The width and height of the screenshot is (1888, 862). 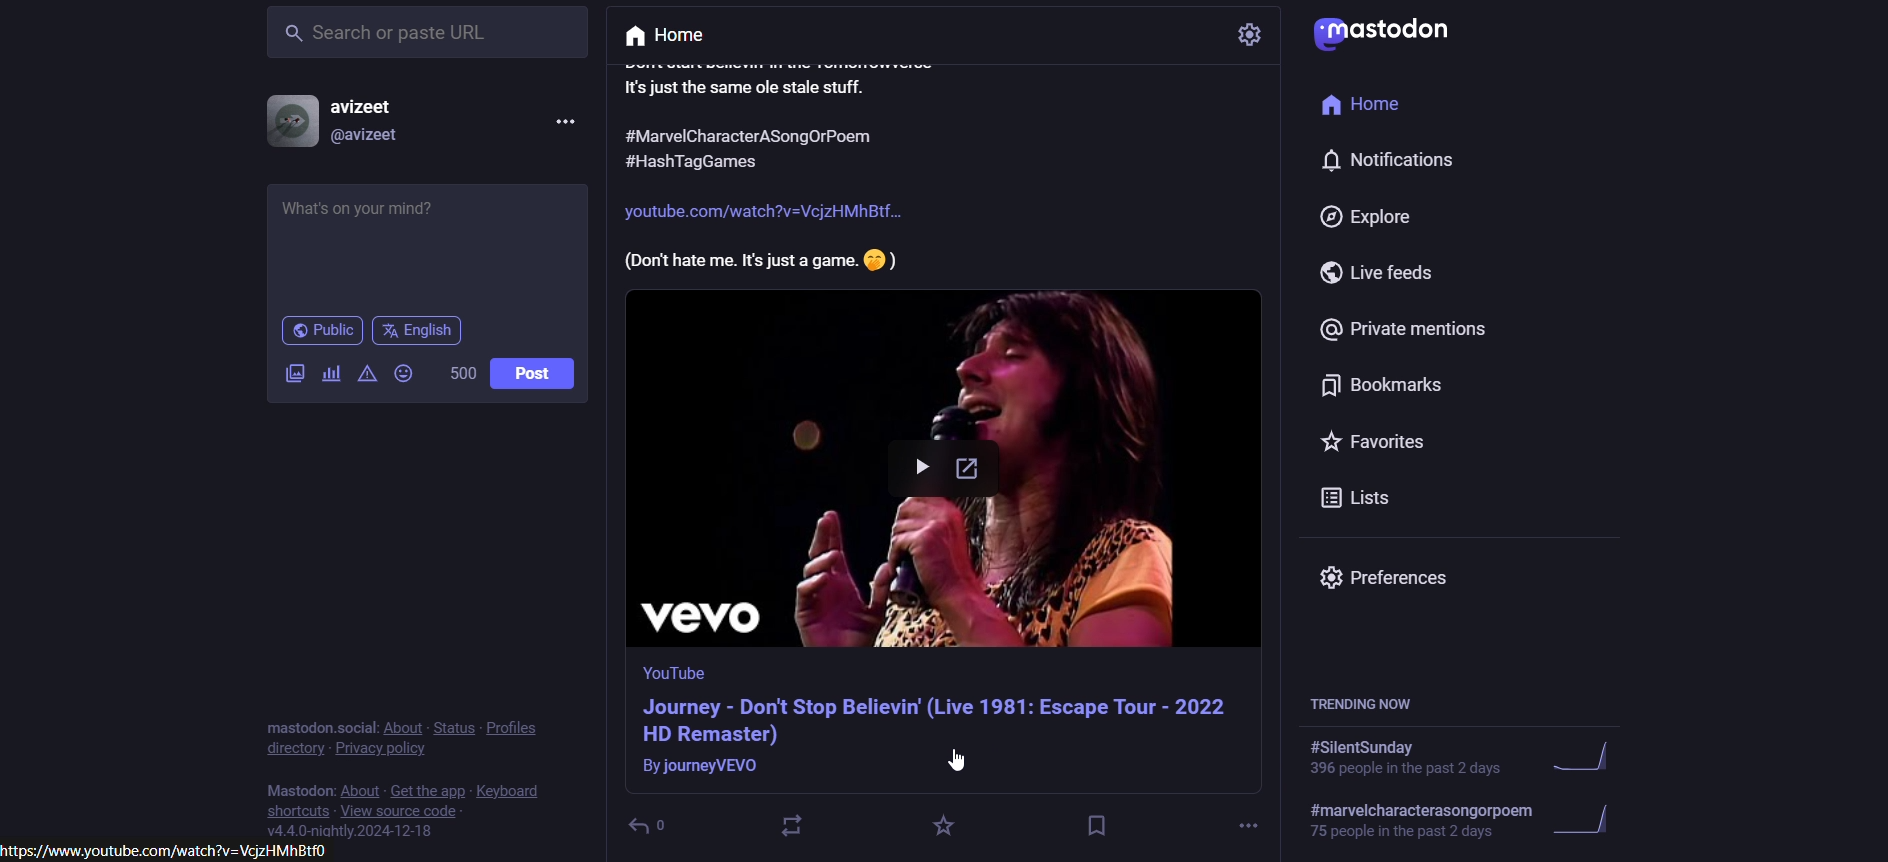 I want to click on trending hashtags, so click(x=1367, y=707).